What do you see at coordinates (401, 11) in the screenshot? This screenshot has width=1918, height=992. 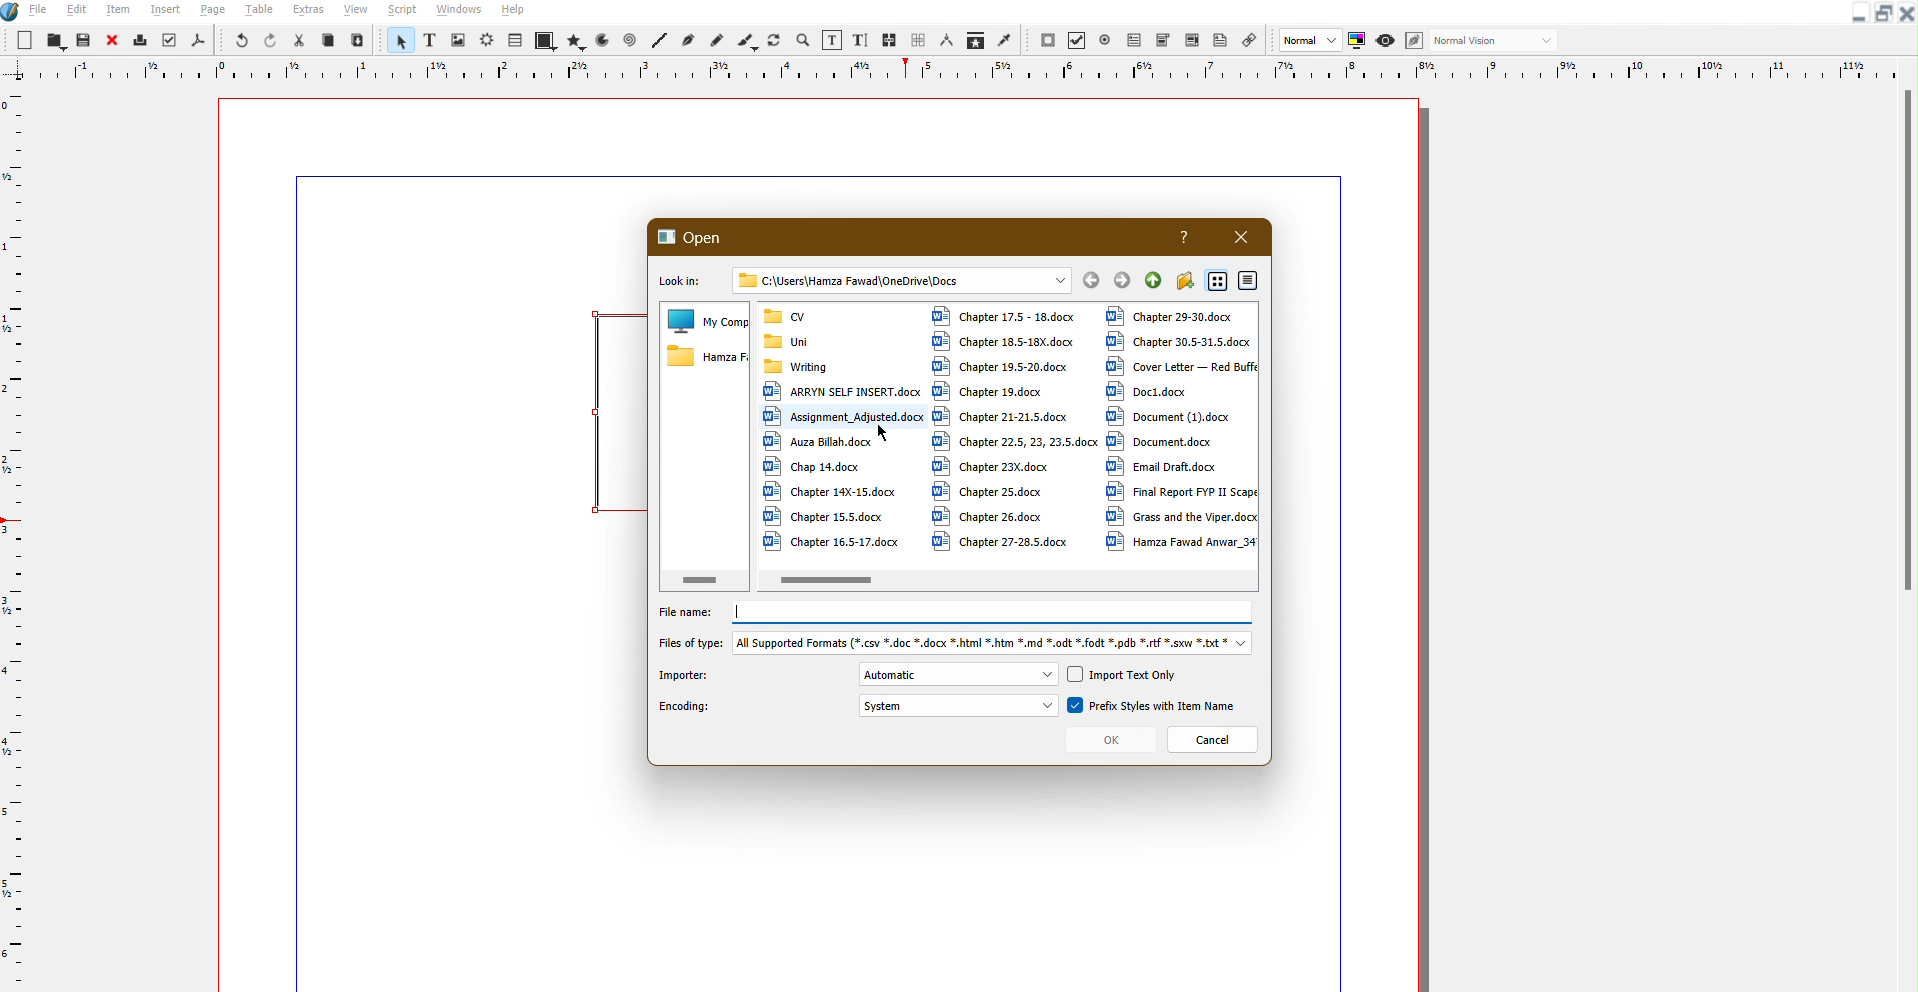 I see `Script` at bounding box center [401, 11].